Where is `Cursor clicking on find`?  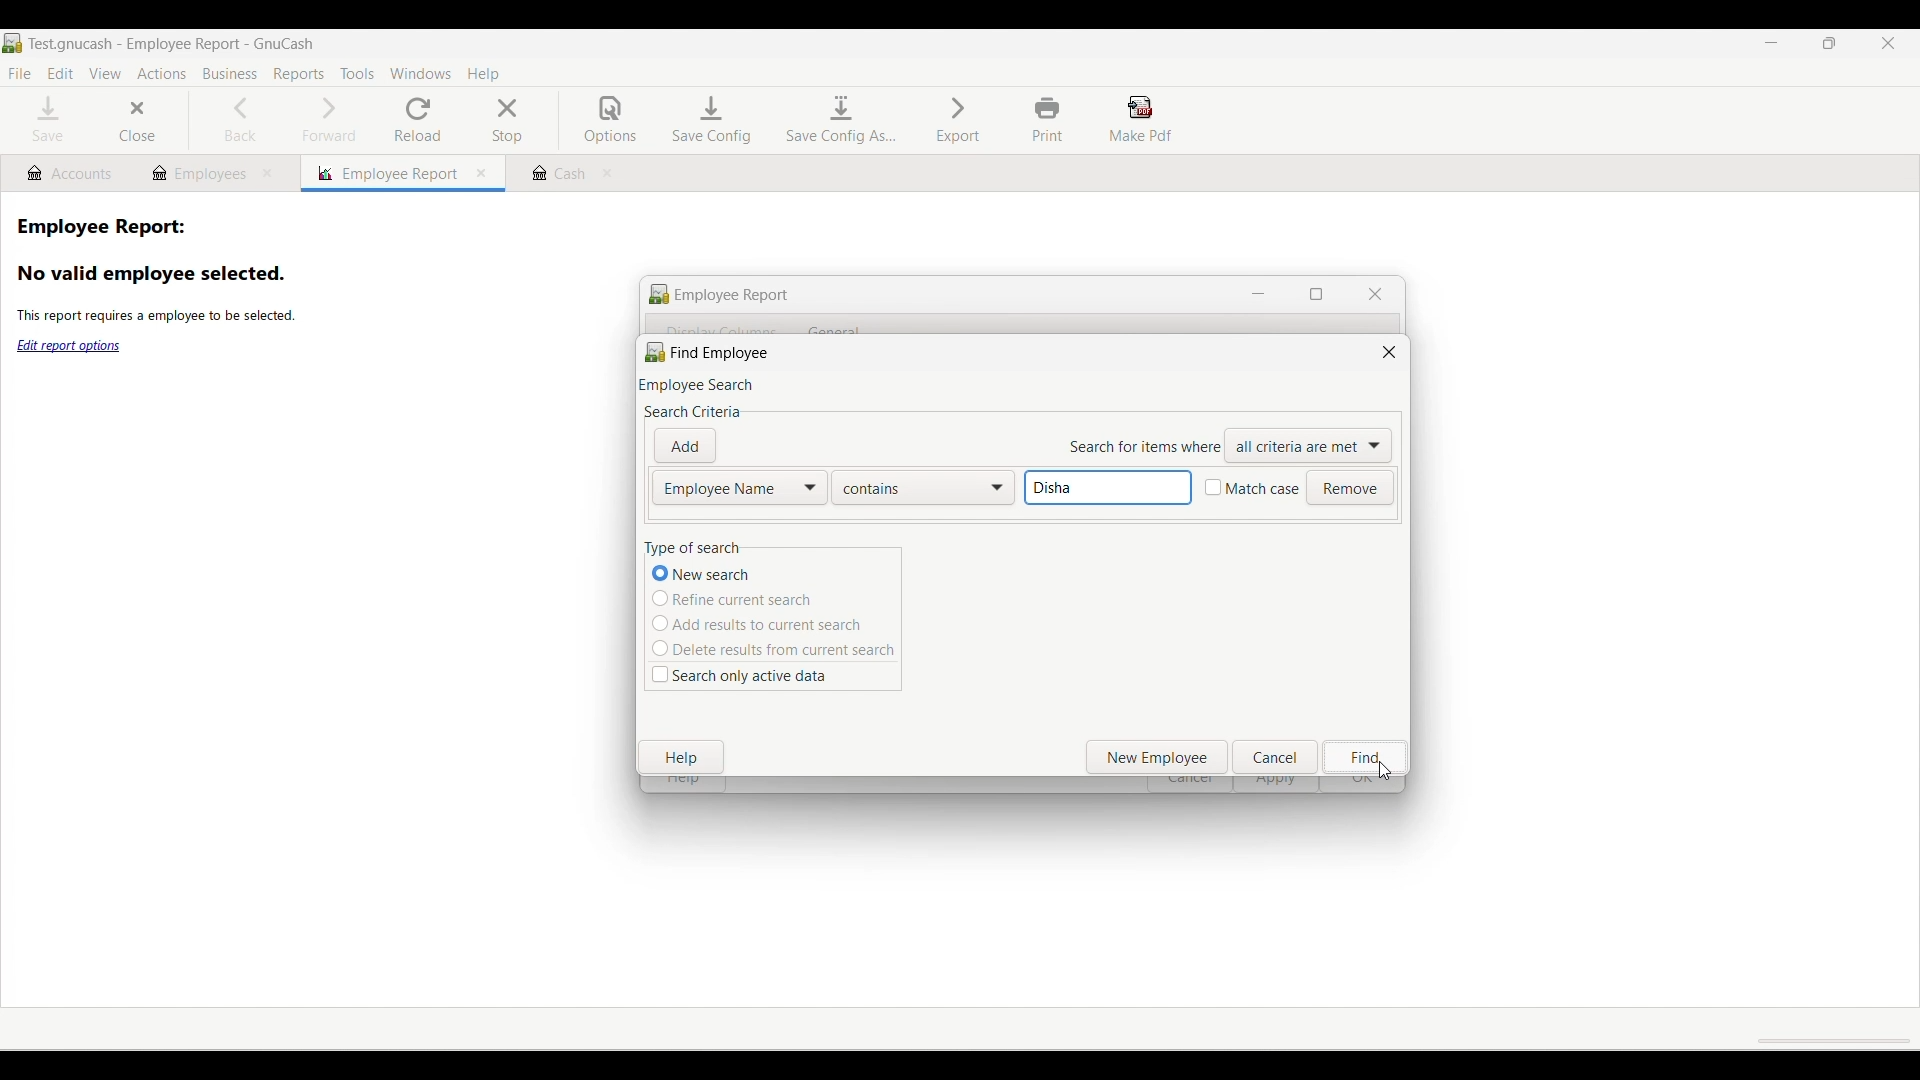 Cursor clicking on find is located at coordinates (1384, 772).